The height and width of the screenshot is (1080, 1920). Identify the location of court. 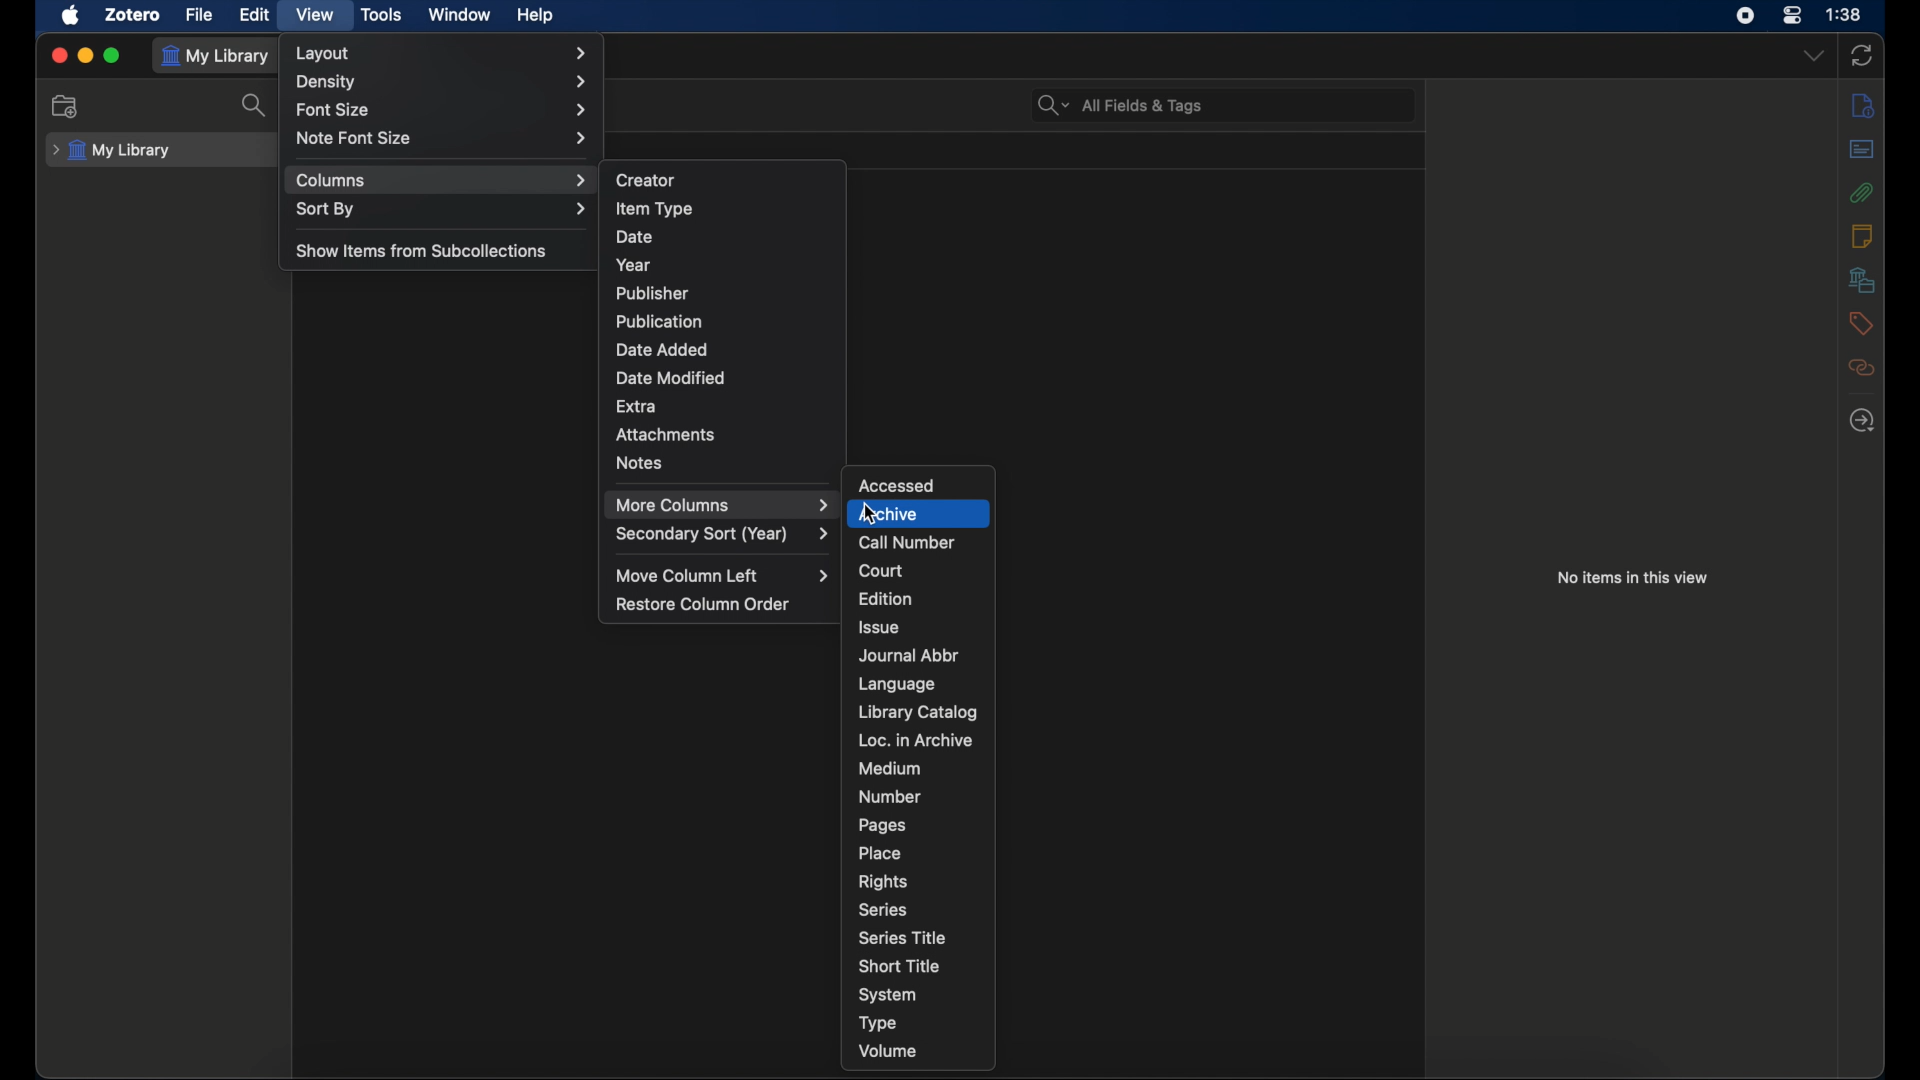
(881, 571).